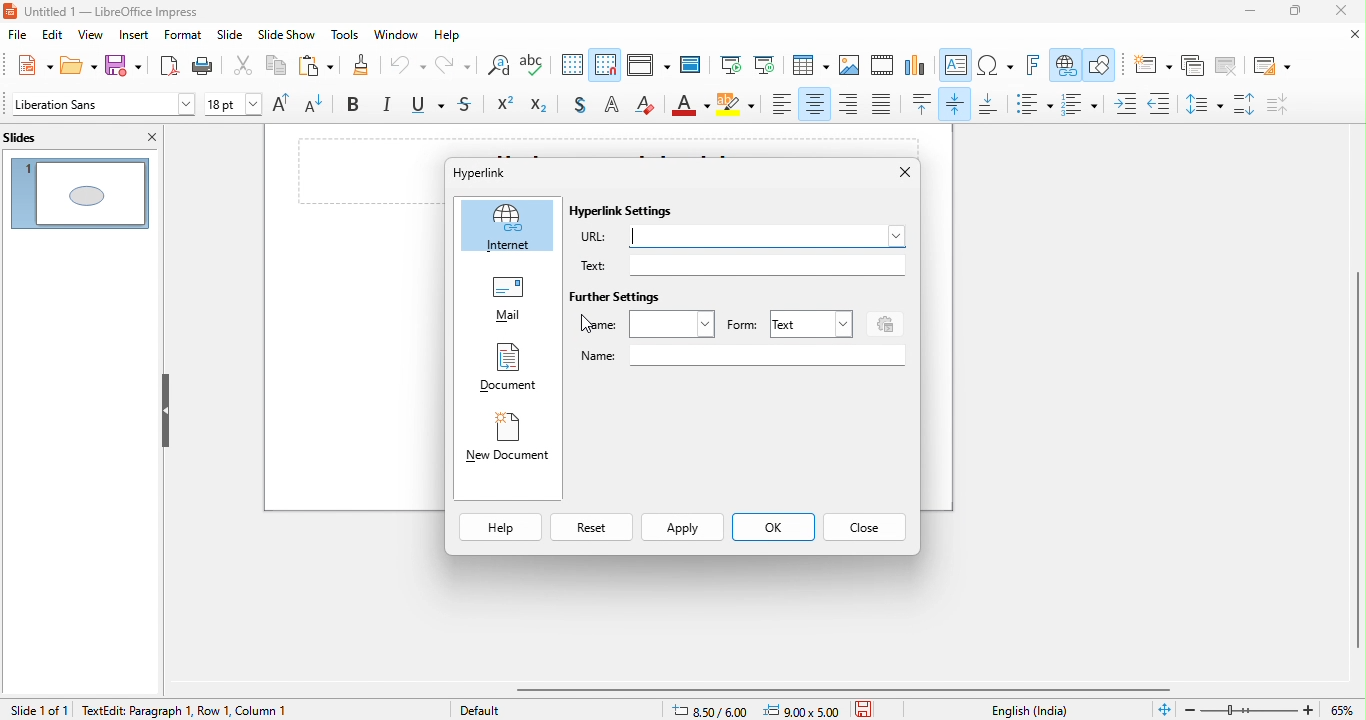 This screenshot has height=720, width=1366. What do you see at coordinates (578, 106) in the screenshot?
I see `toggle shadow` at bounding box center [578, 106].